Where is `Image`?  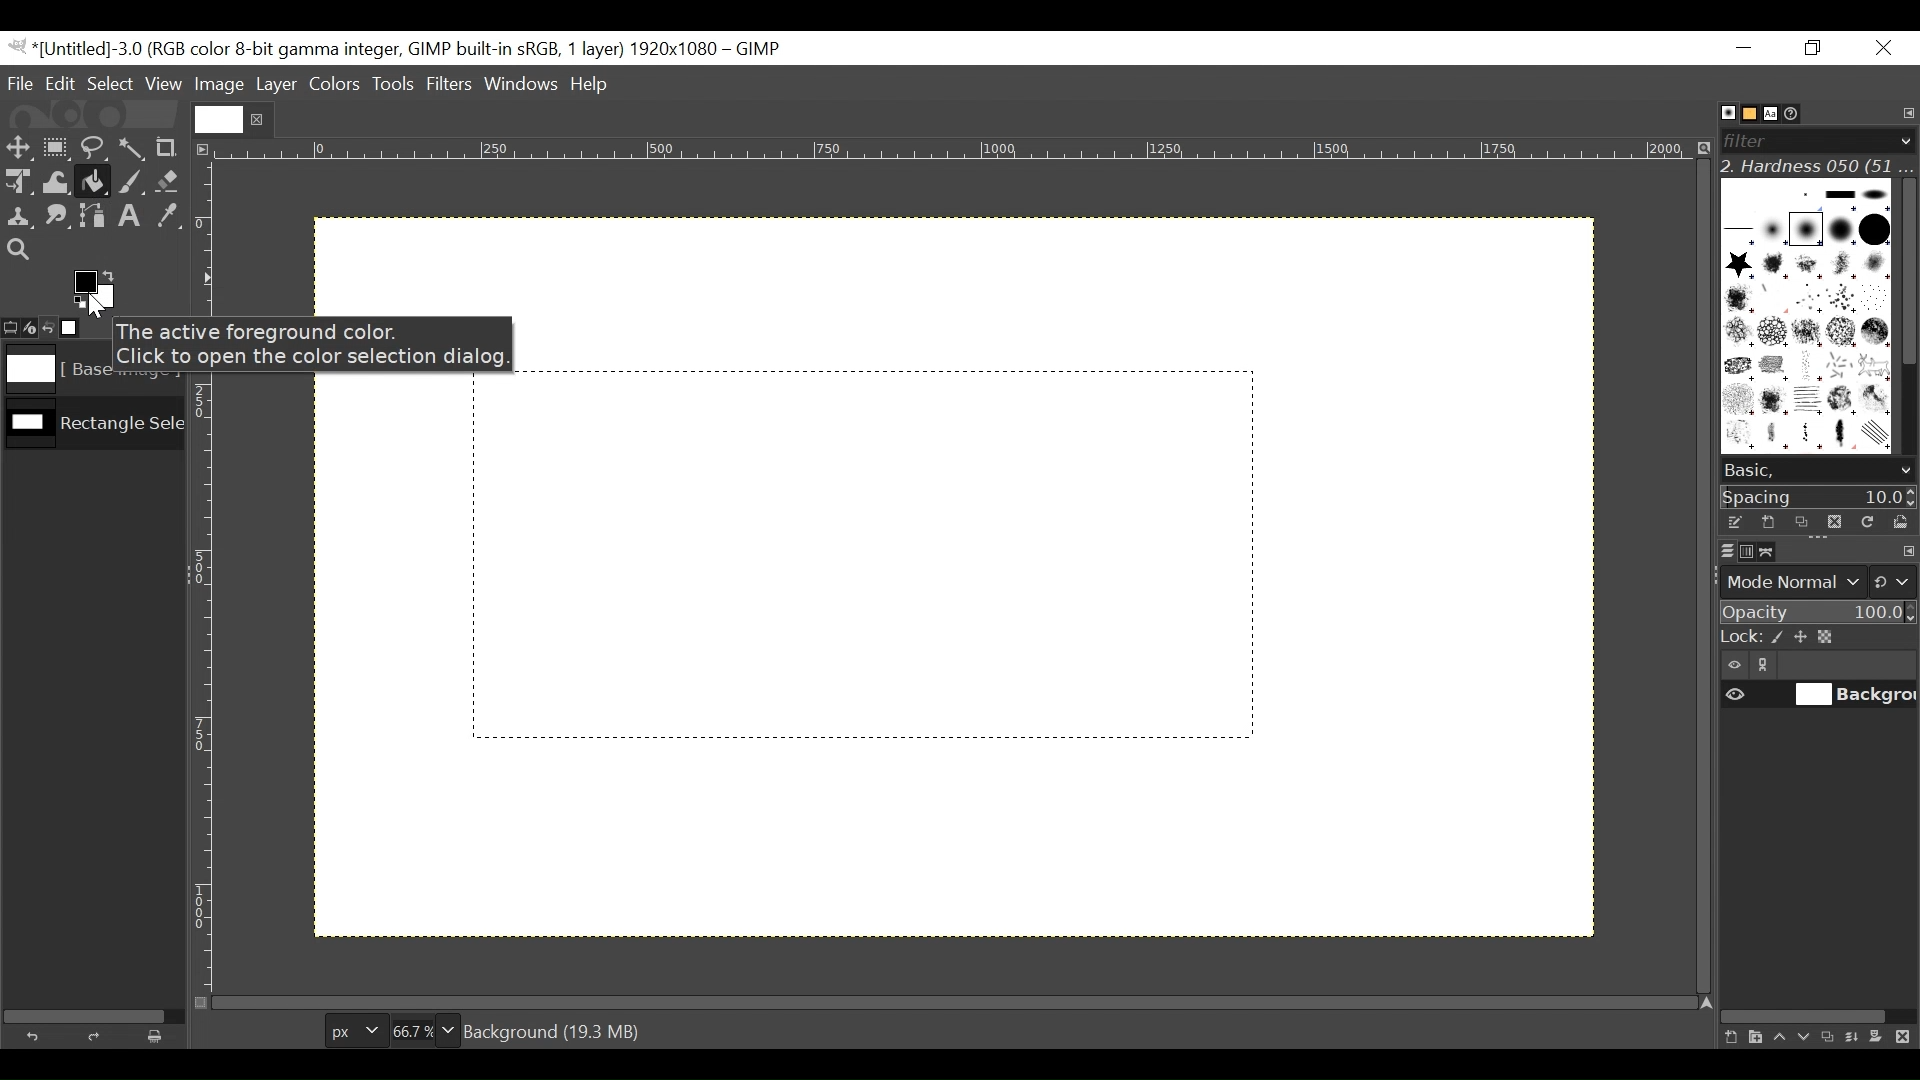 Image is located at coordinates (54, 371).